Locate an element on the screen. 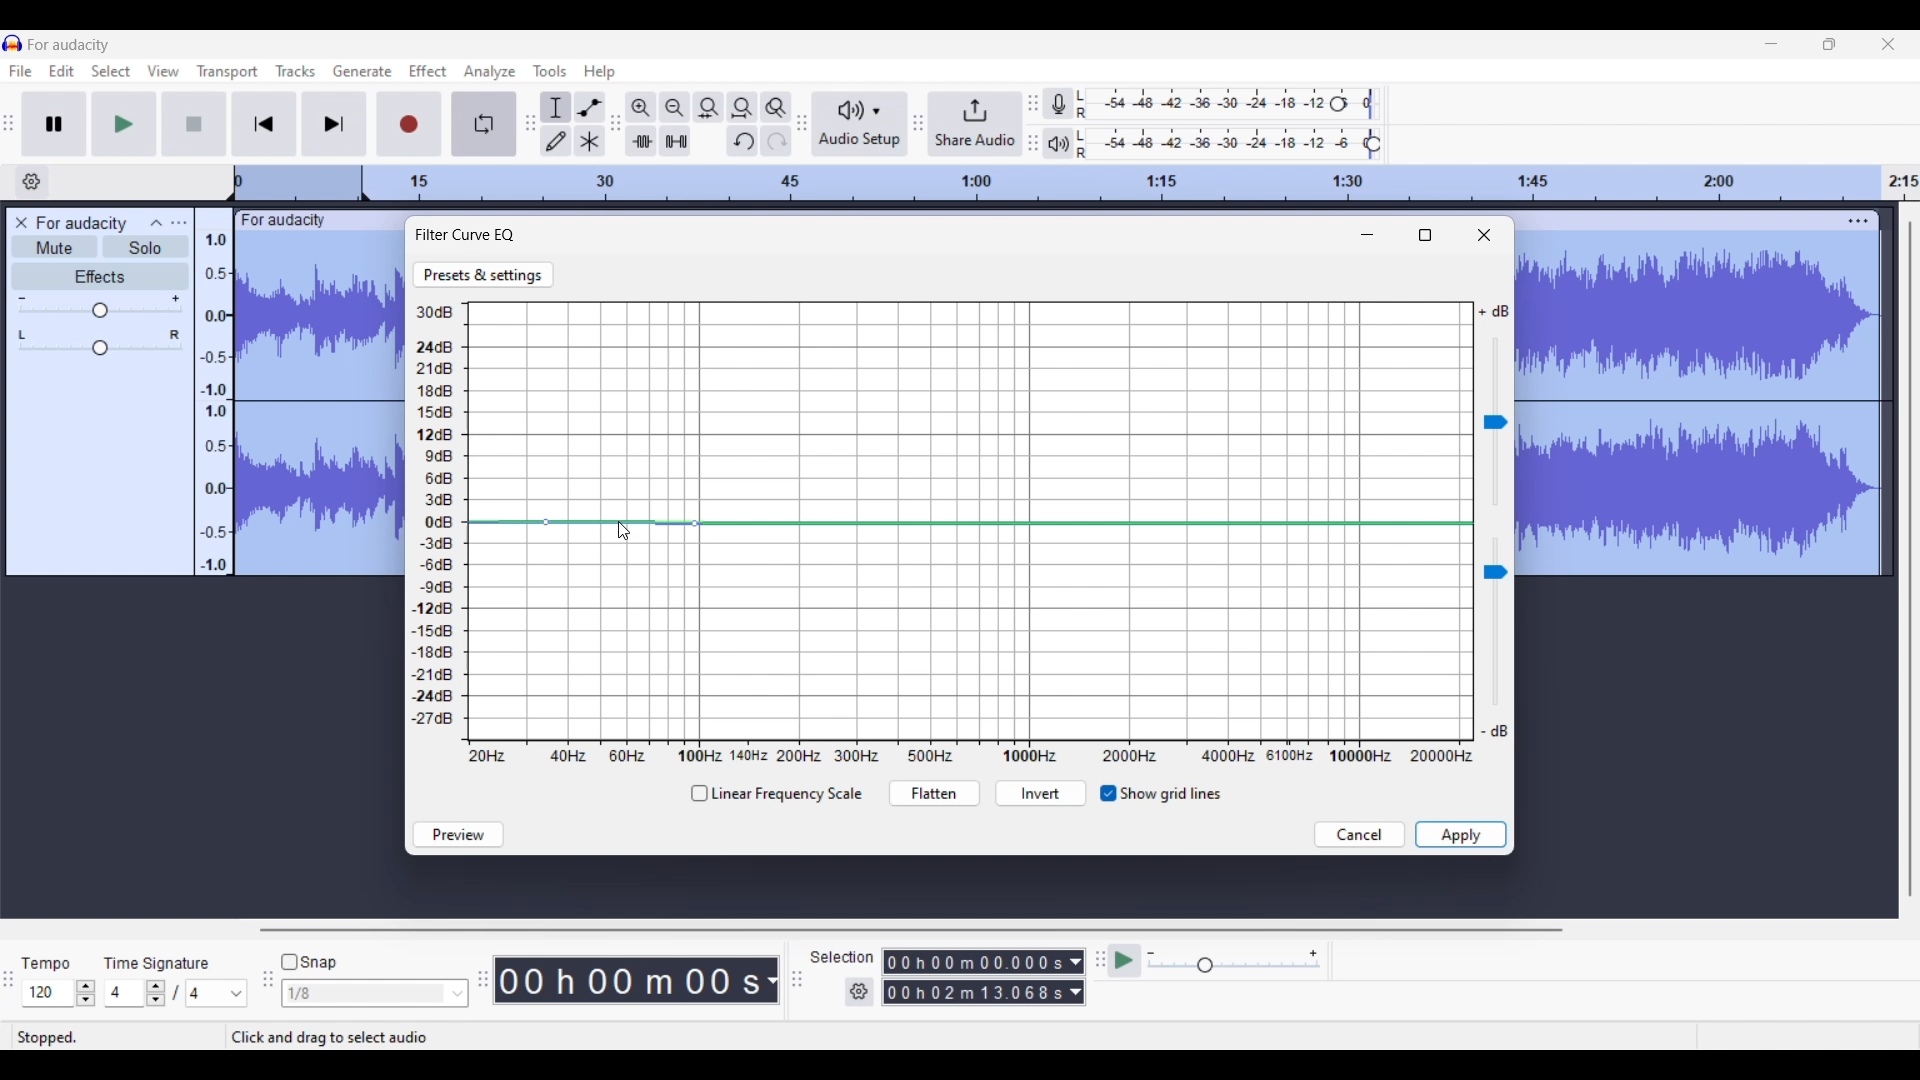 This screenshot has height=1080, width=1920. Edit menu is located at coordinates (62, 72).